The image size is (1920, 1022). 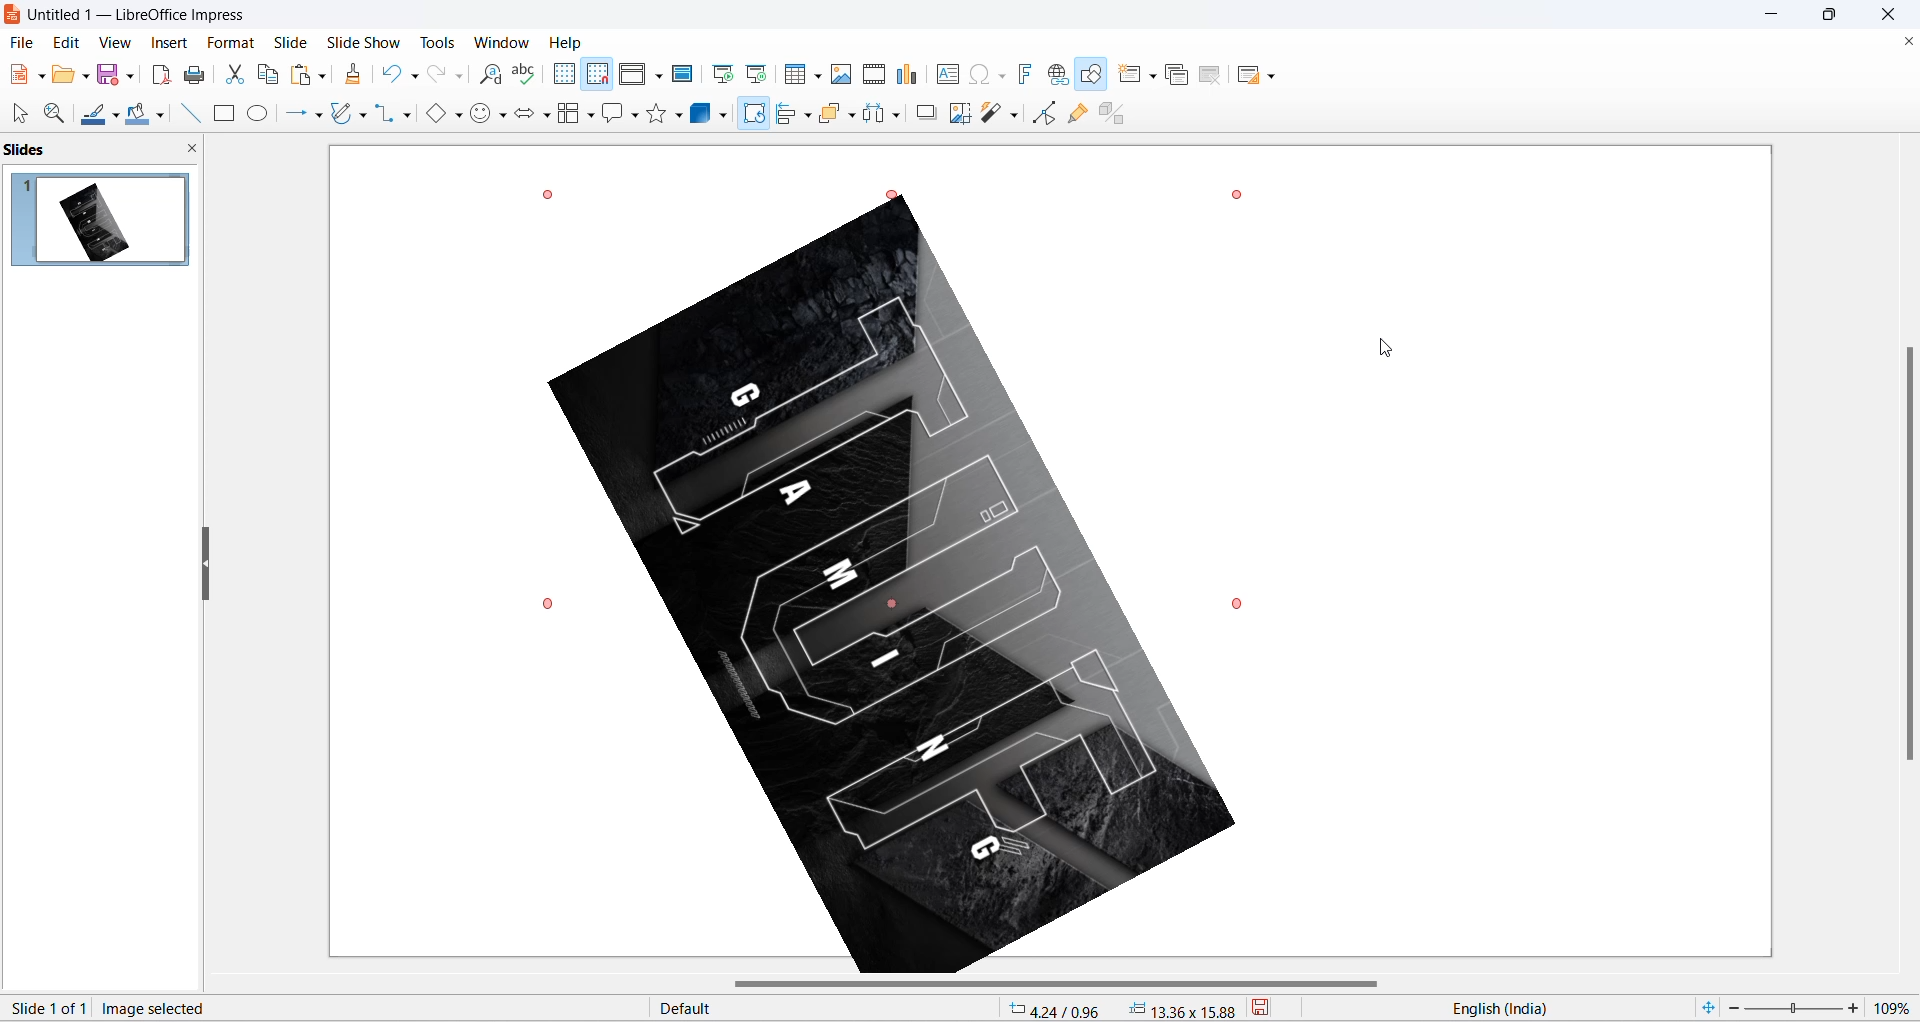 I want to click on line and arrows, so click(x=292, y=114).